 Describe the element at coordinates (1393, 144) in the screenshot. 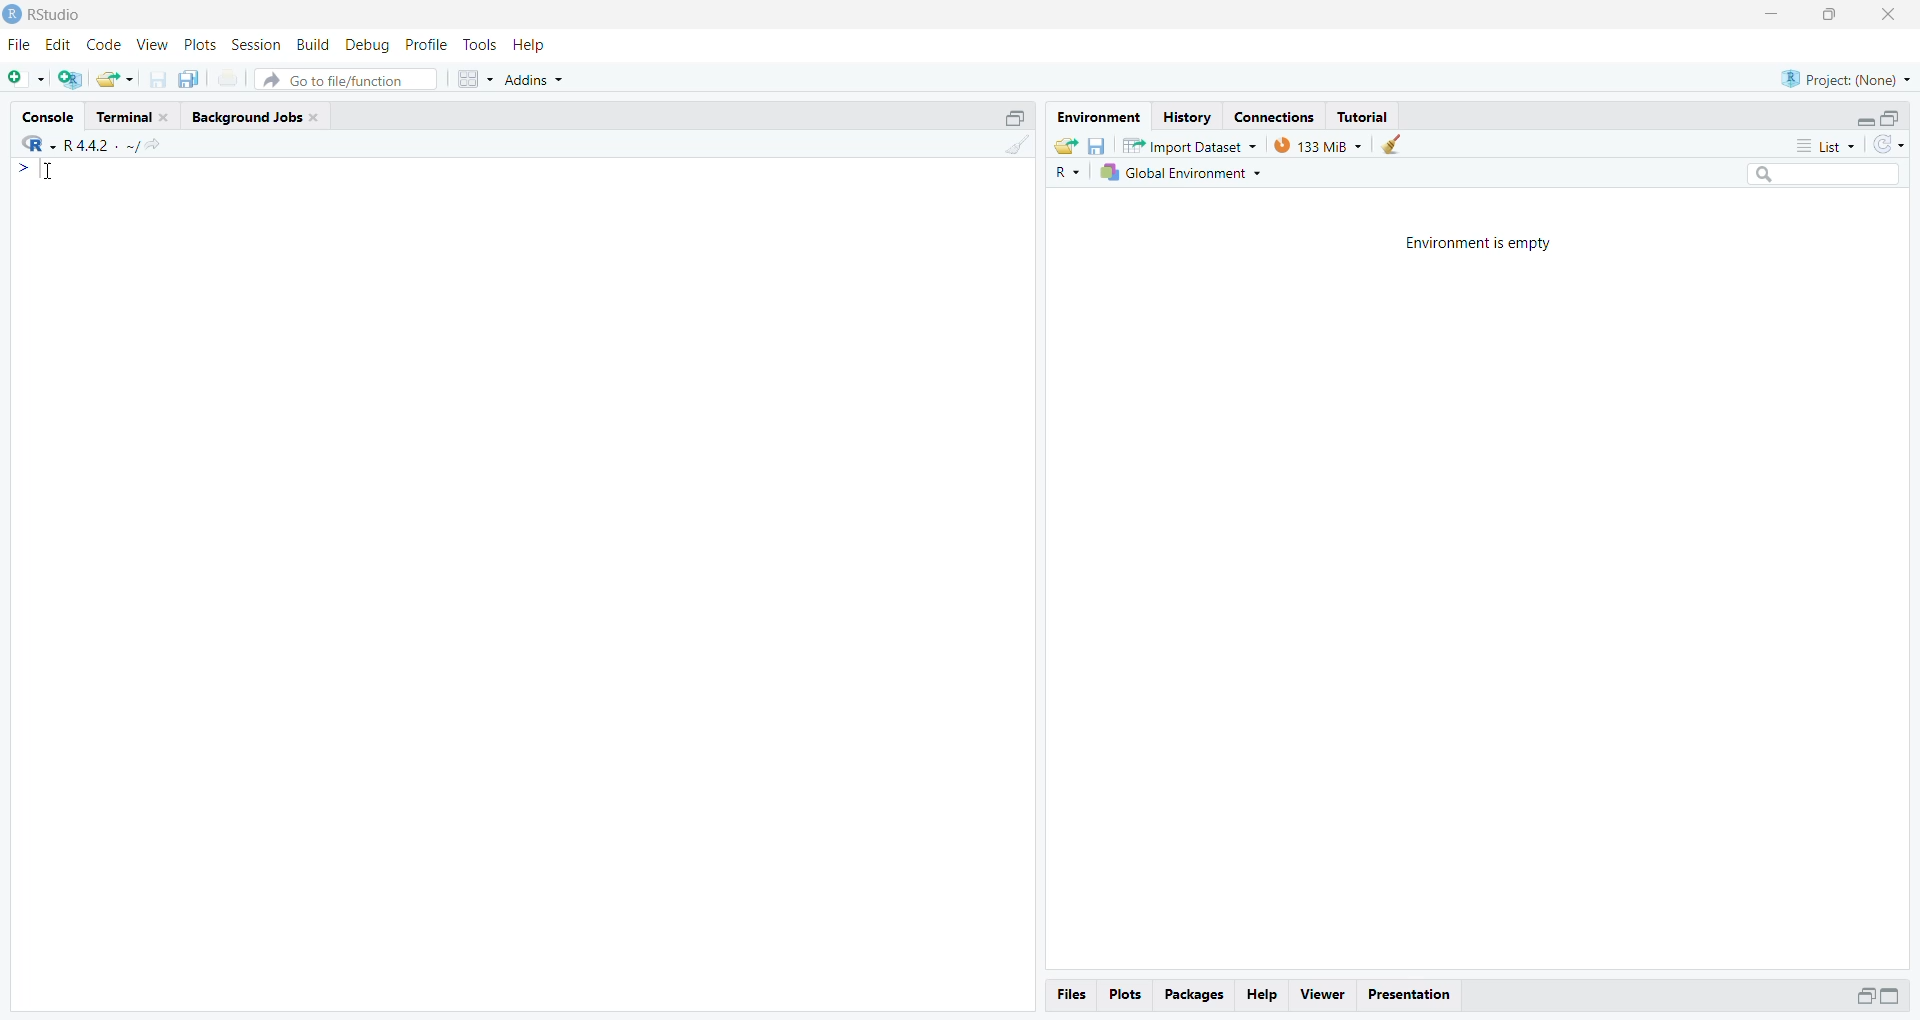

I see `Clear work from the workspace` at that location.